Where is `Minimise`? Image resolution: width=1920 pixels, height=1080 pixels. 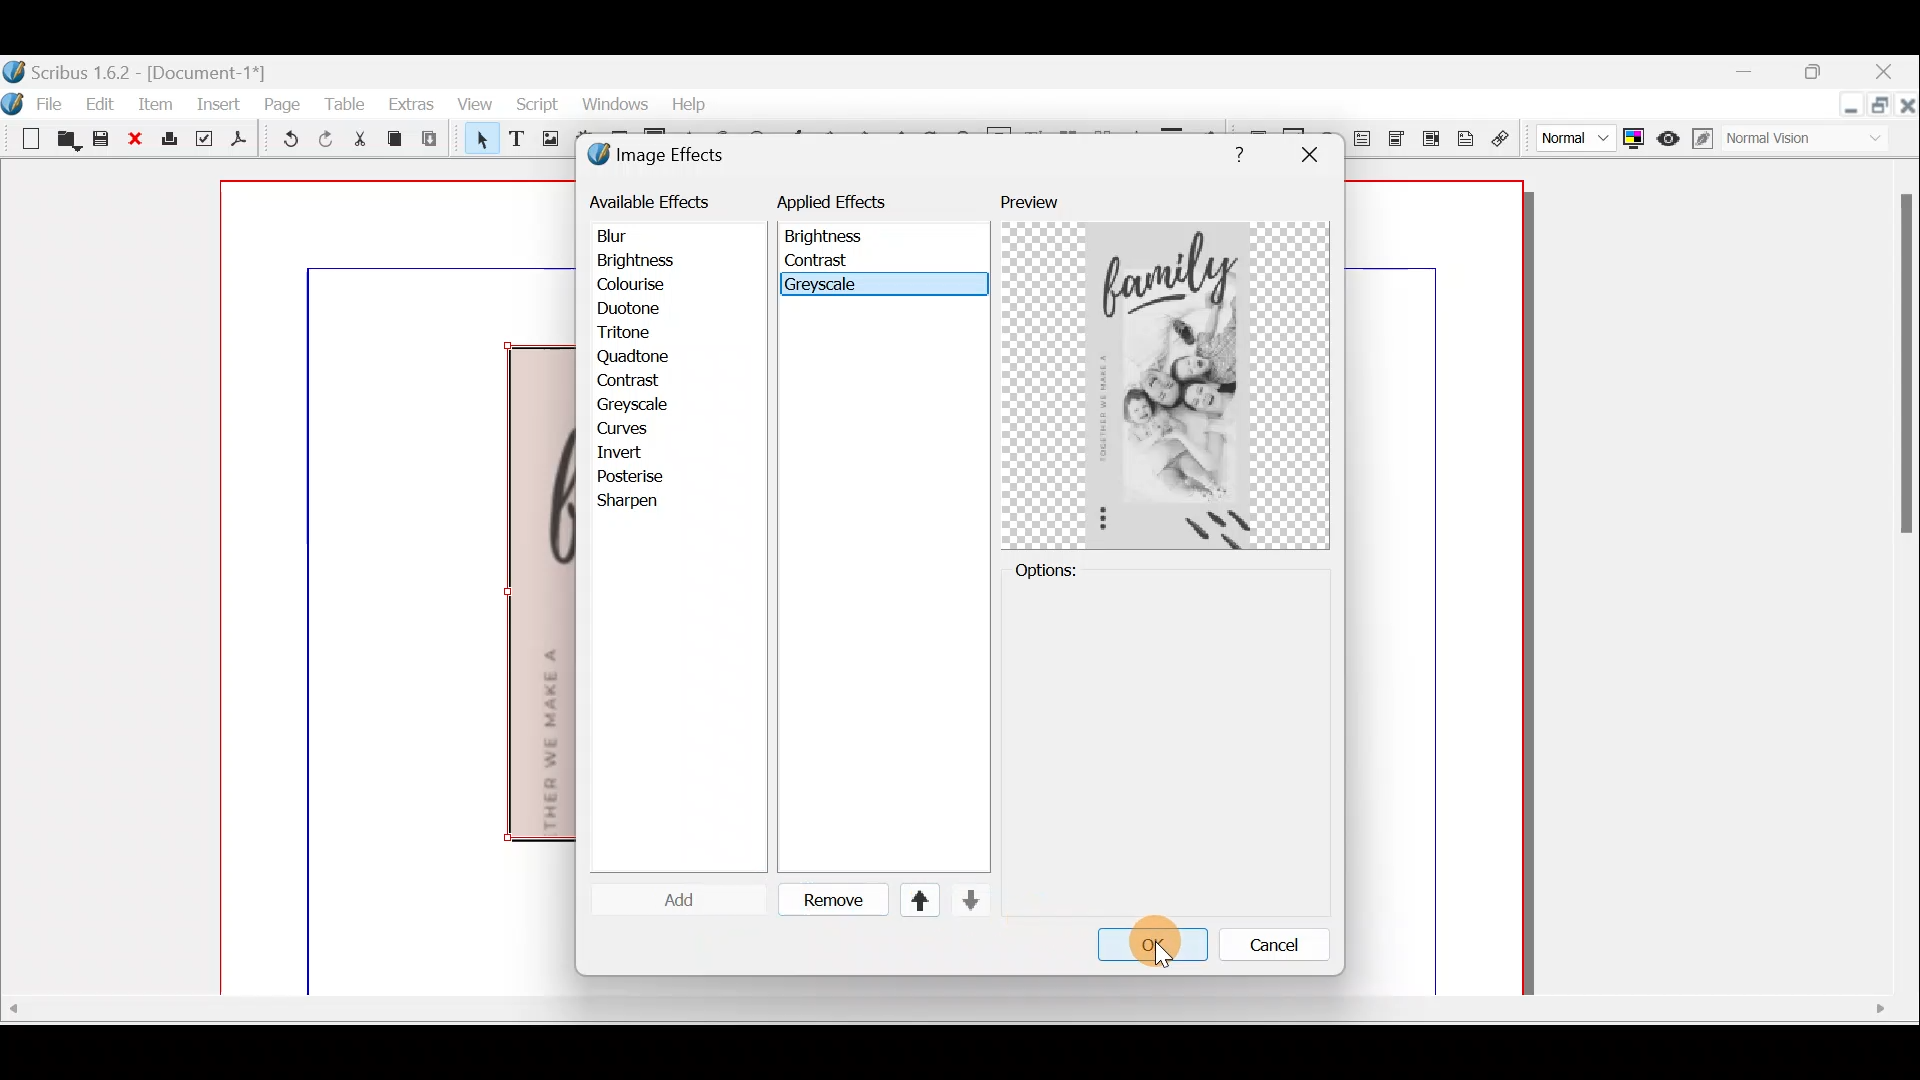
Minimise is located at coordinates (1736, 73).